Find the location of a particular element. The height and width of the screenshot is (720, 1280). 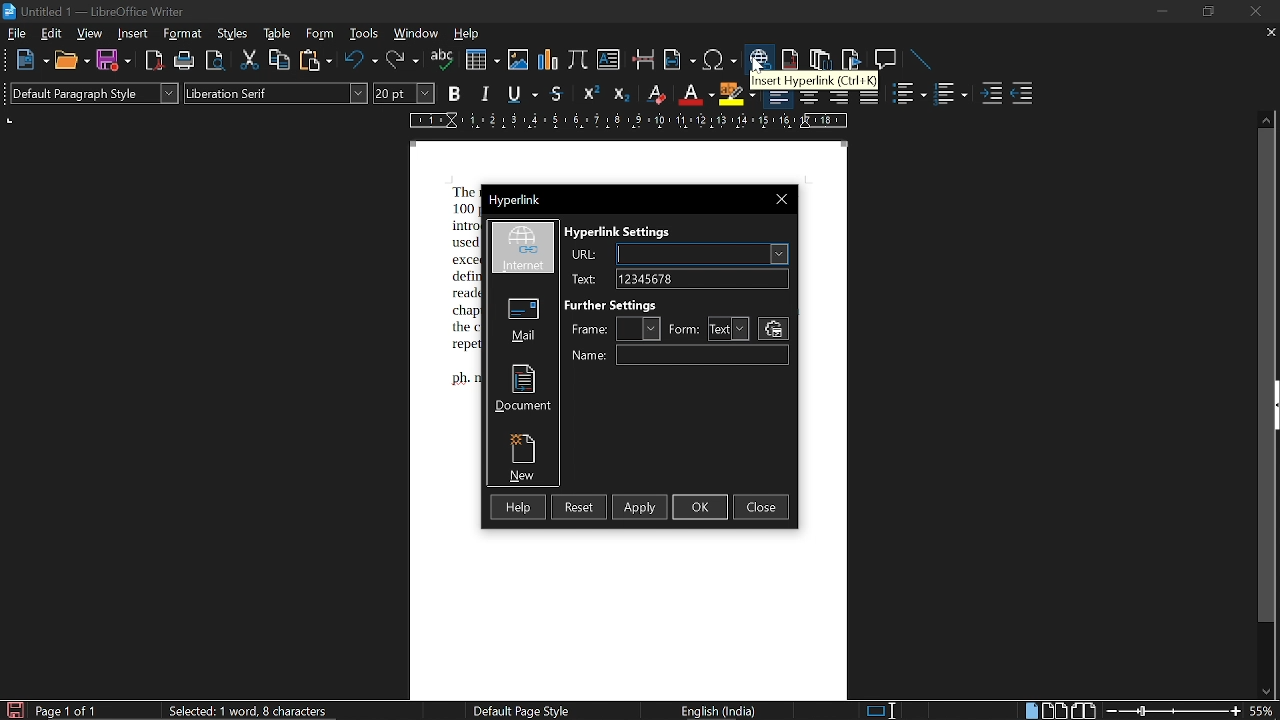

move down is located at coordinates (1267, 690).